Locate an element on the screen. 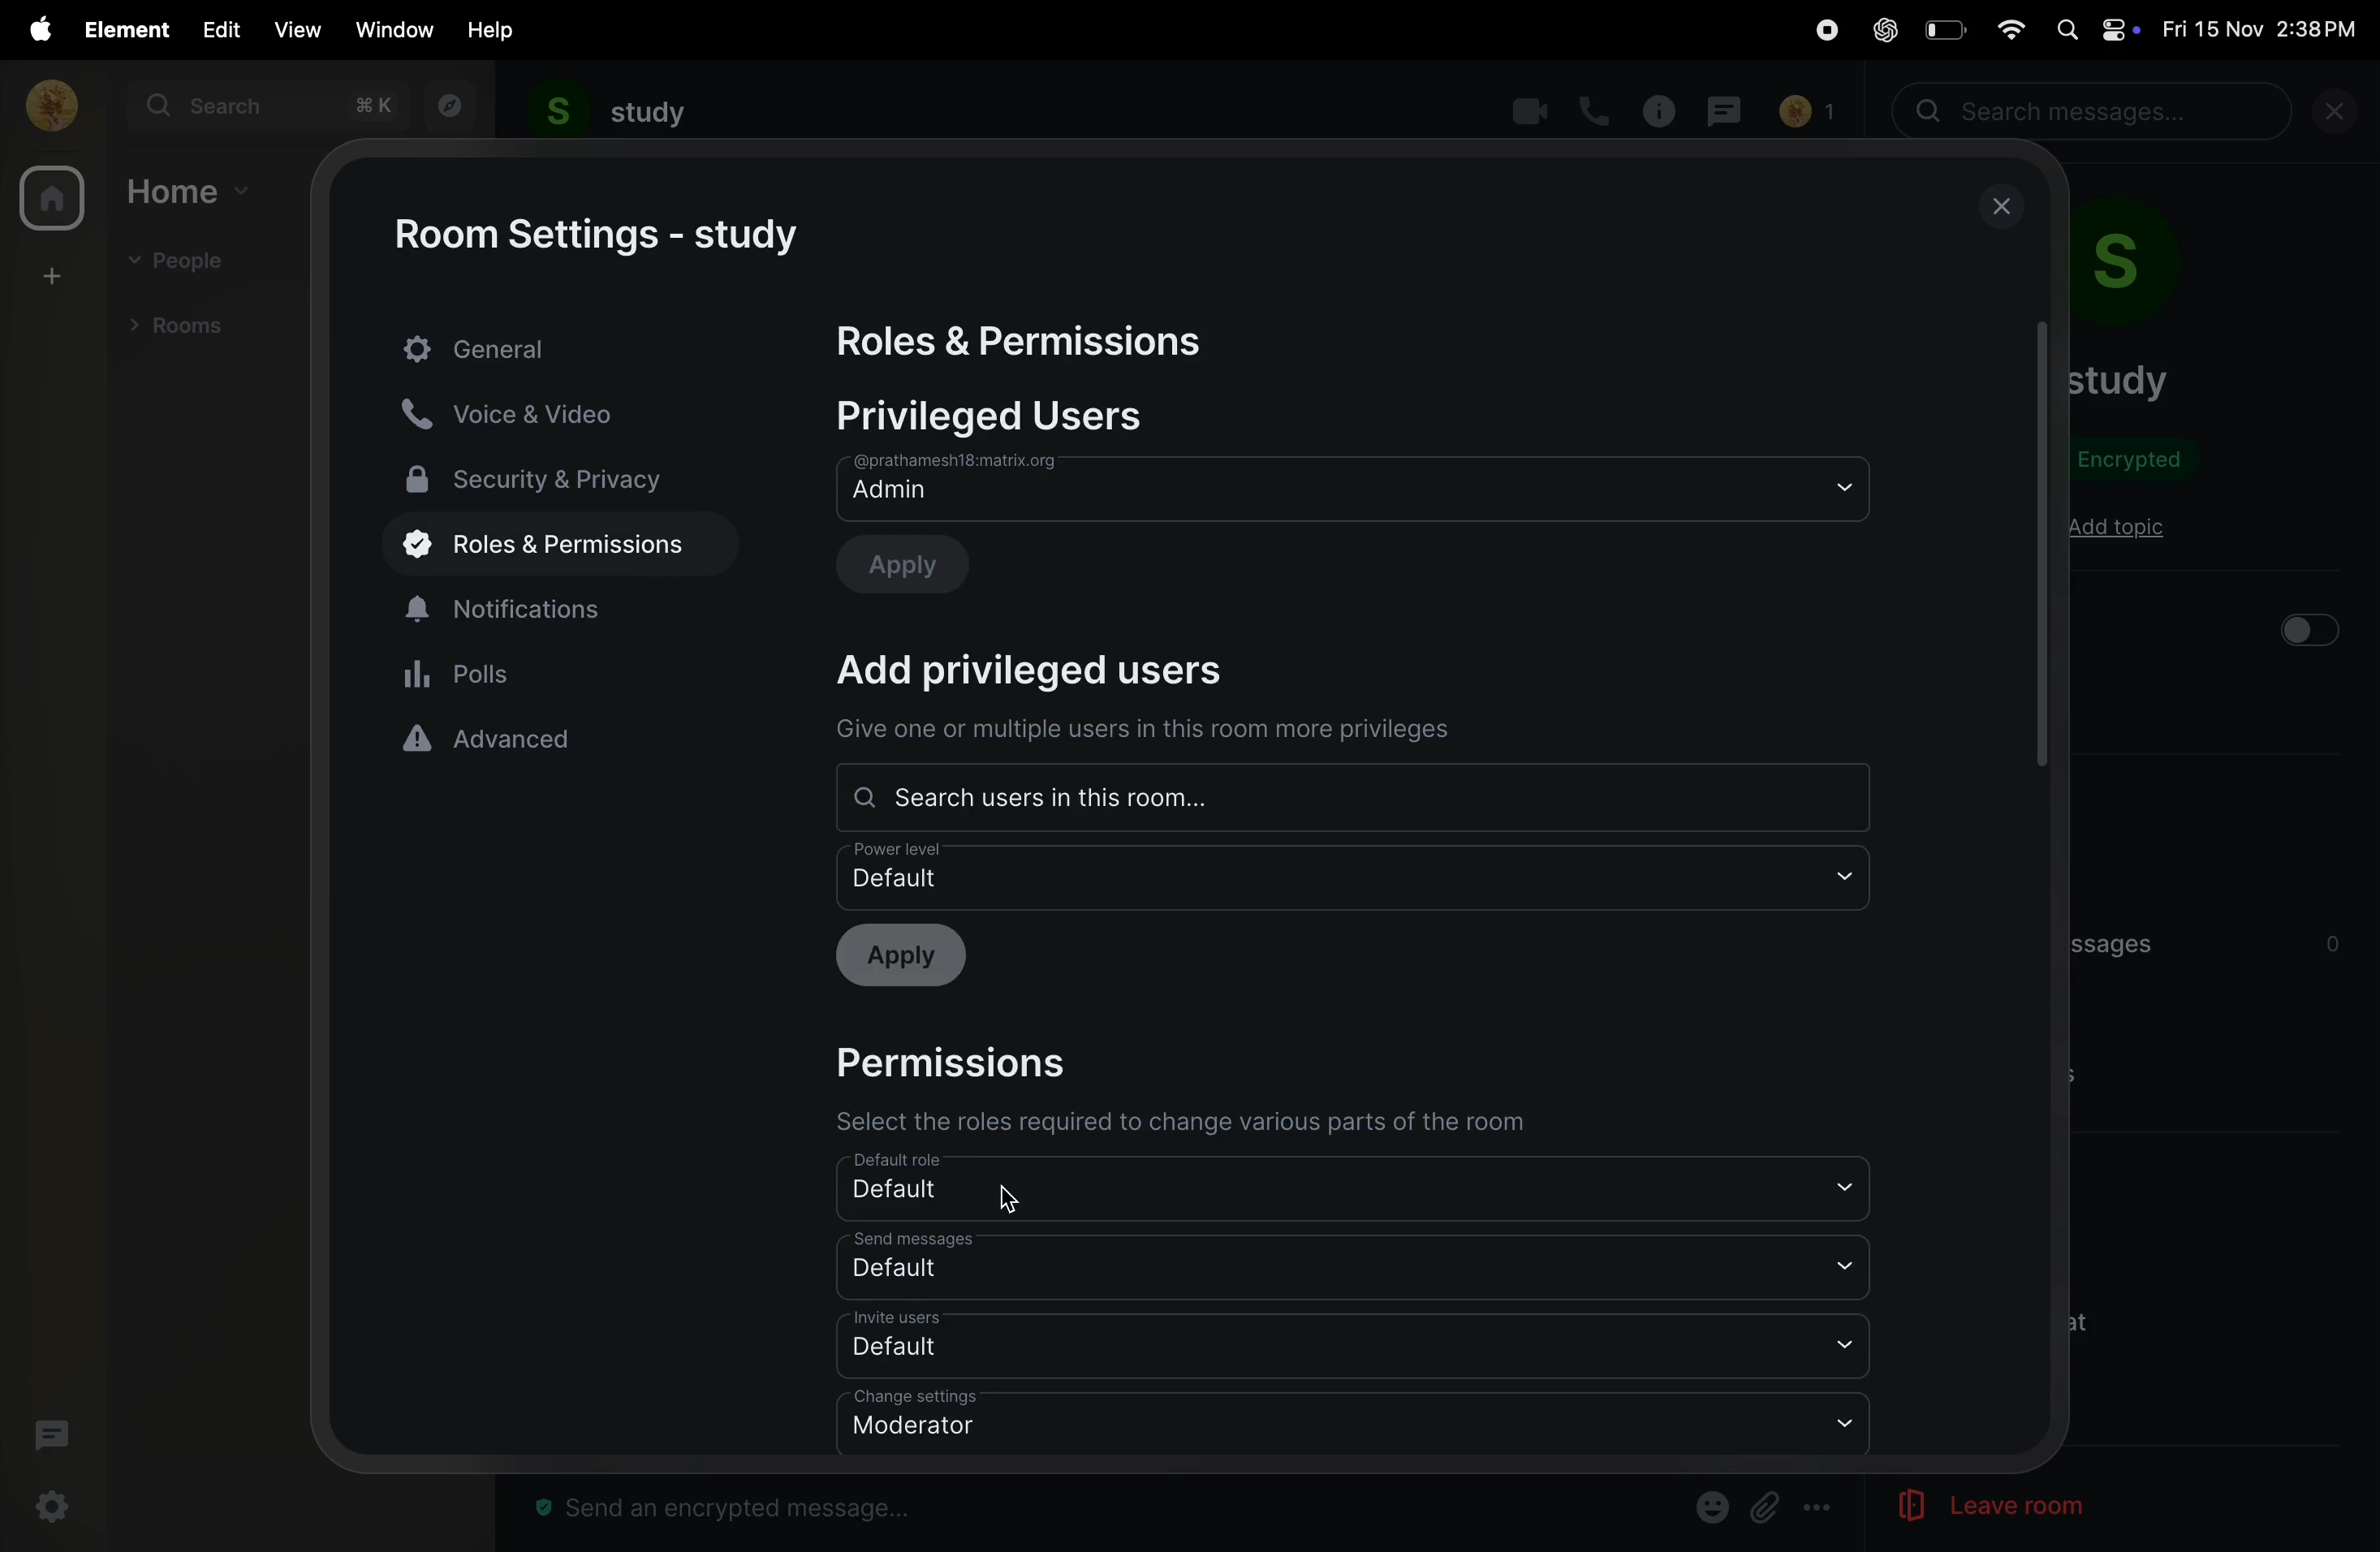 The width and height of the screenshot is (2380, 1552). Polls is located at coordinates (564, 672).